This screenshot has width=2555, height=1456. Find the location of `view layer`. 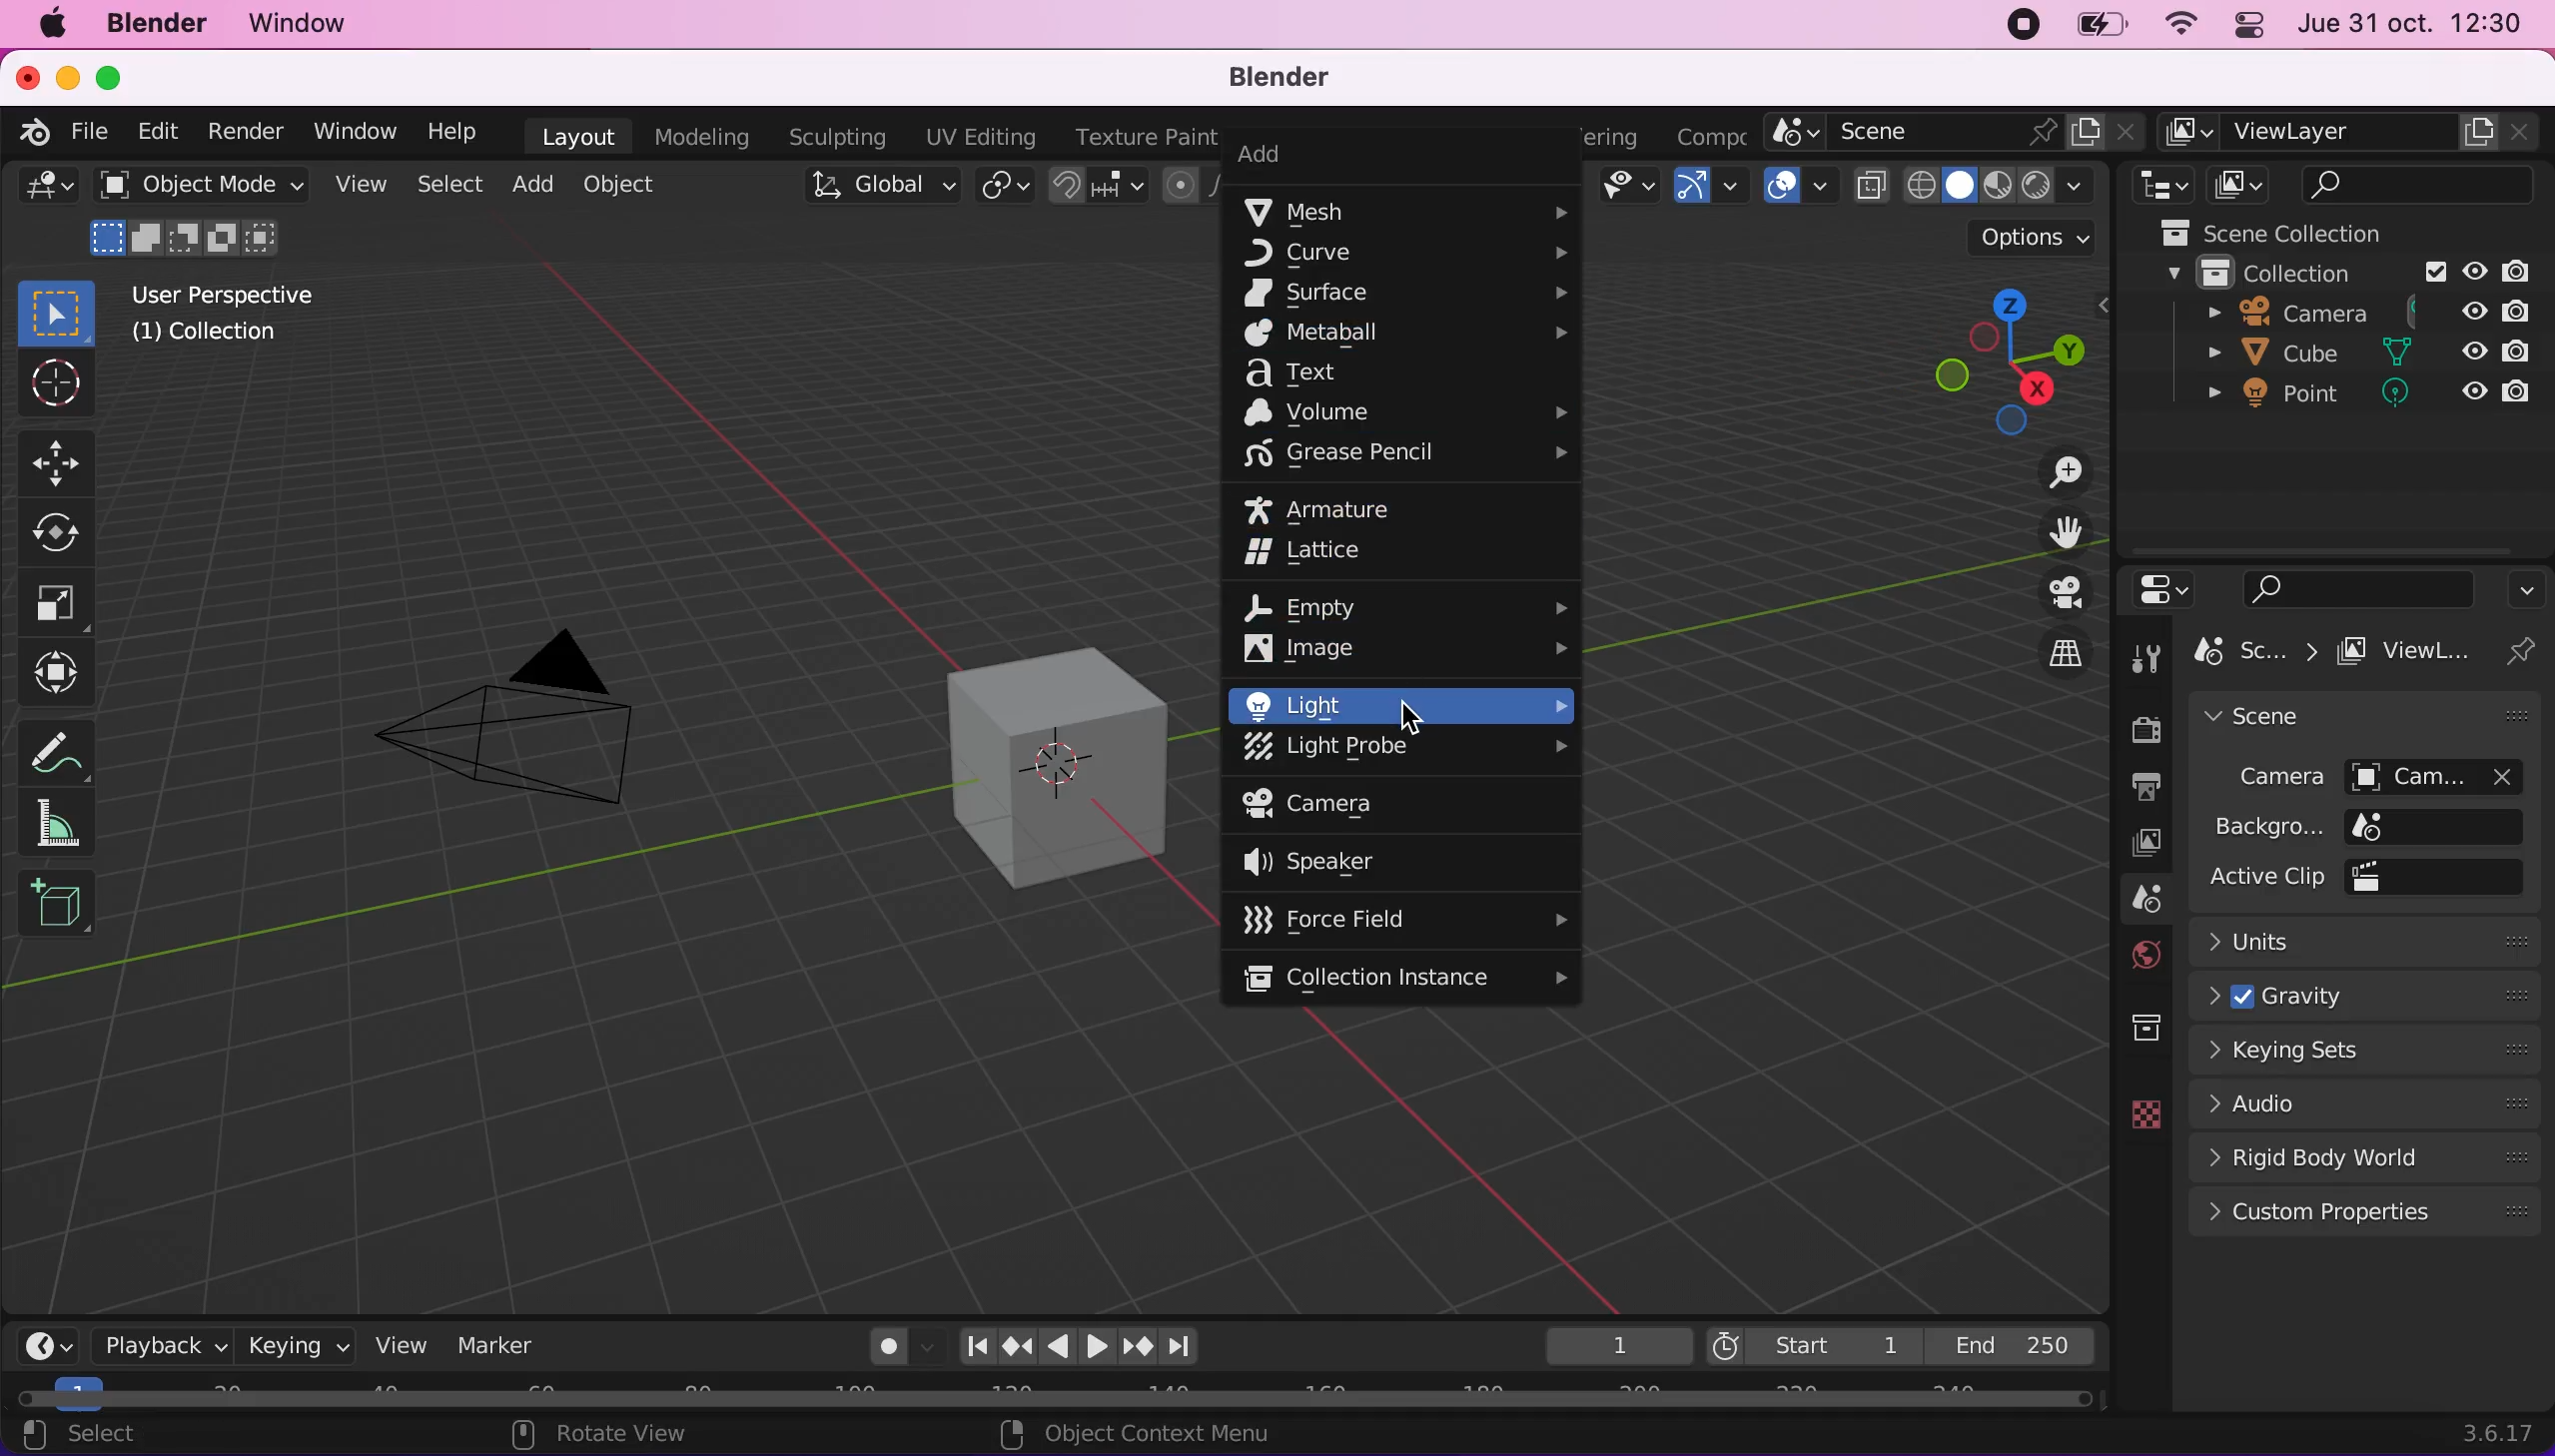

view layer is located at coordinates (2351, 130).